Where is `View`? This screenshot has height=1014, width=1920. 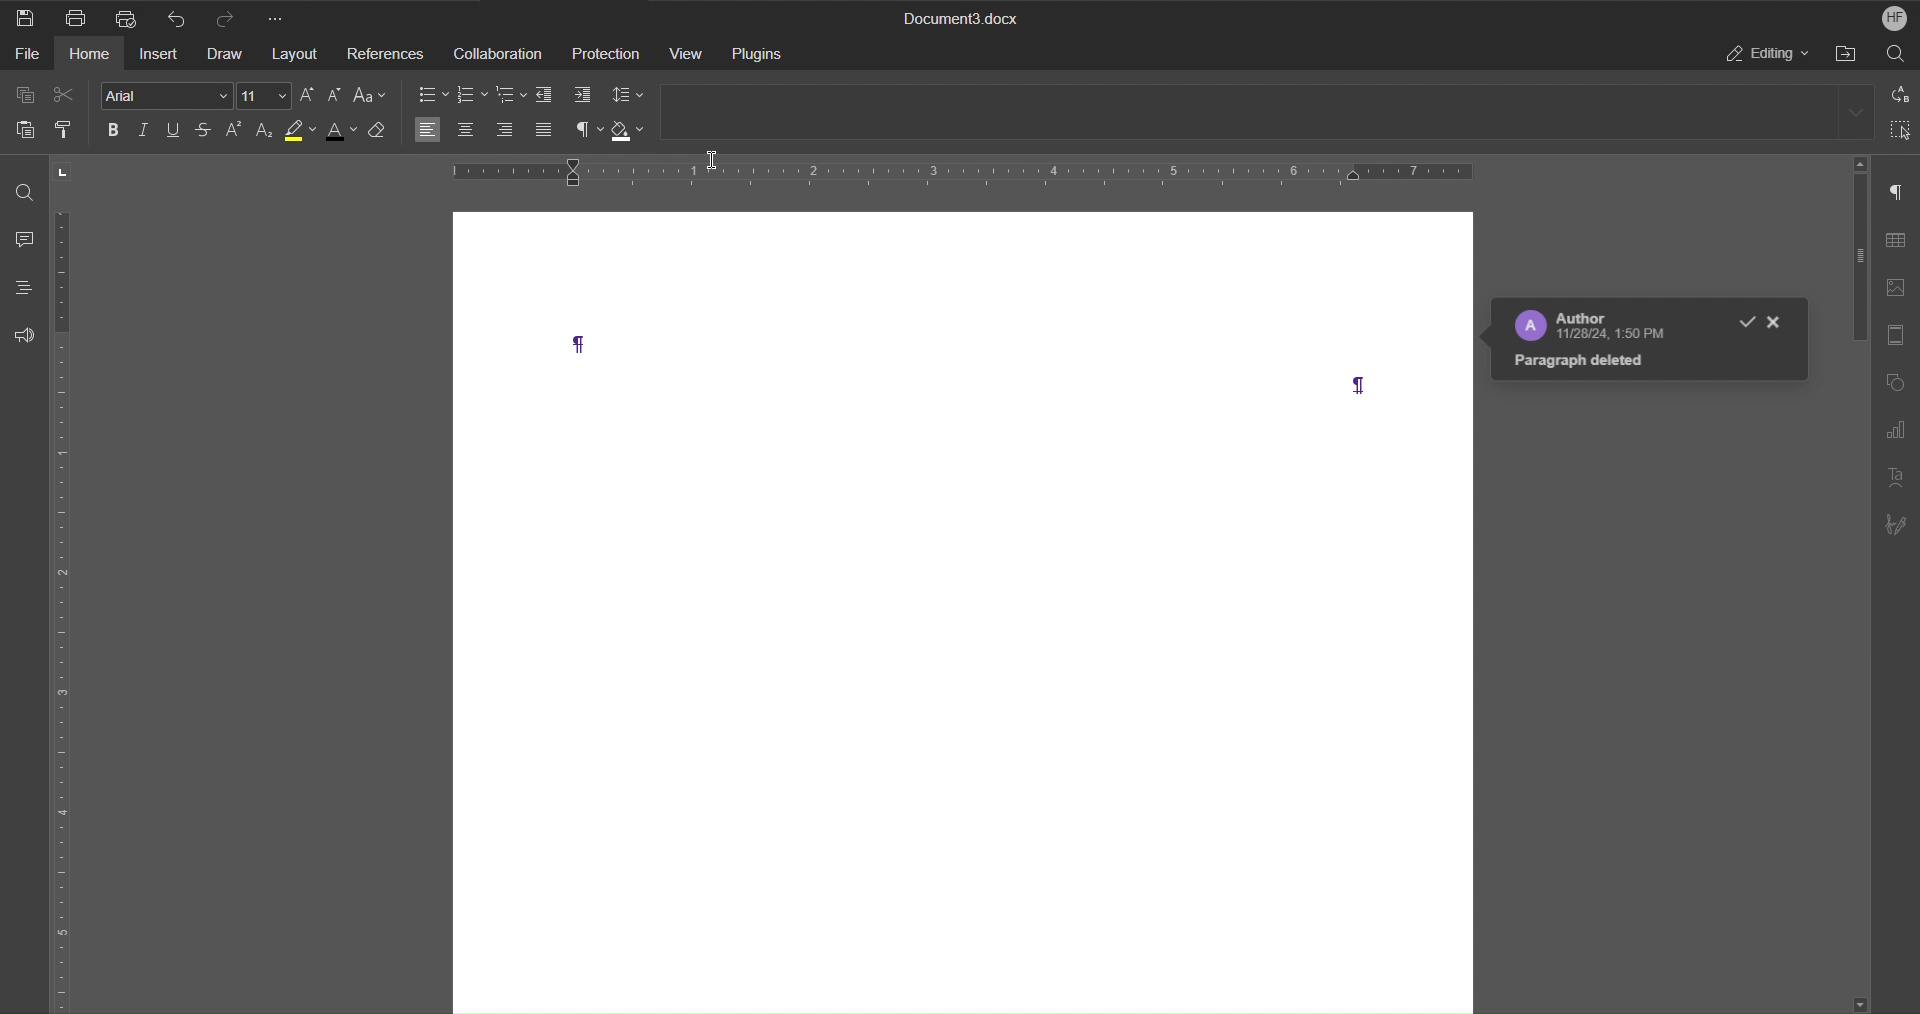
View is located at coordinates (689, 51).